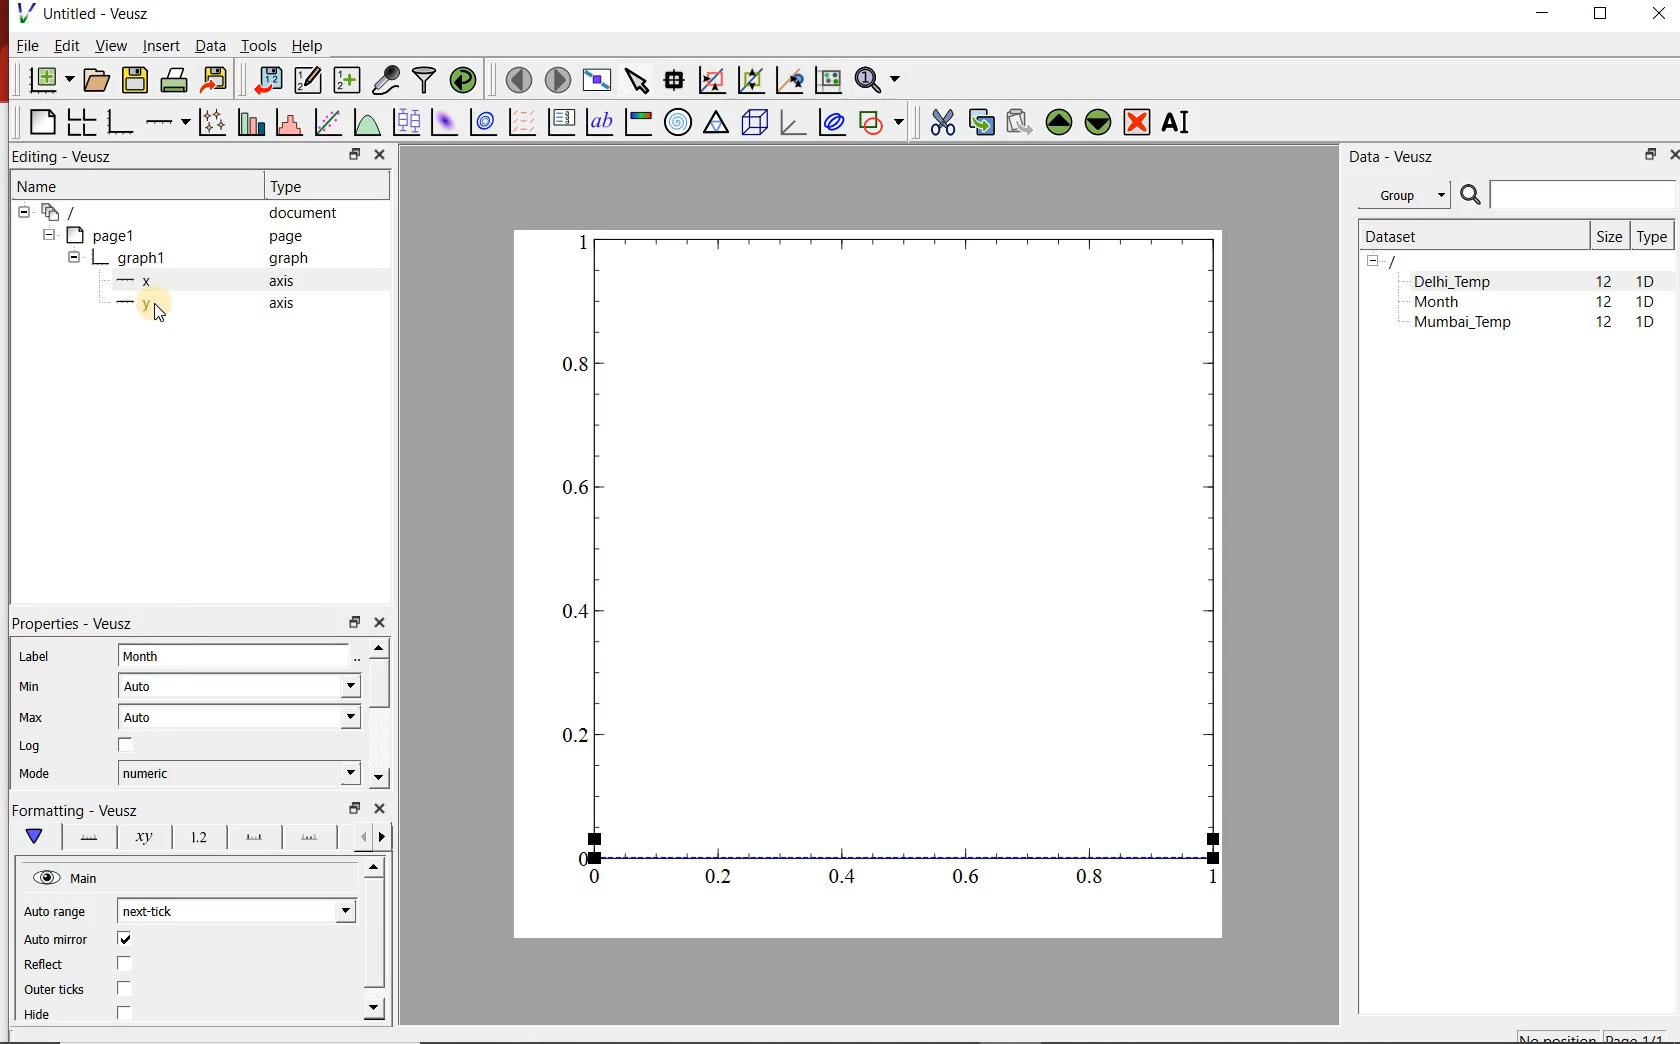 Image resolution: width=1680 pixels, height=1044 pixels. Describe the element at coordinates (1651, 155) in the screenshot. I see `RESTORE` at that location.